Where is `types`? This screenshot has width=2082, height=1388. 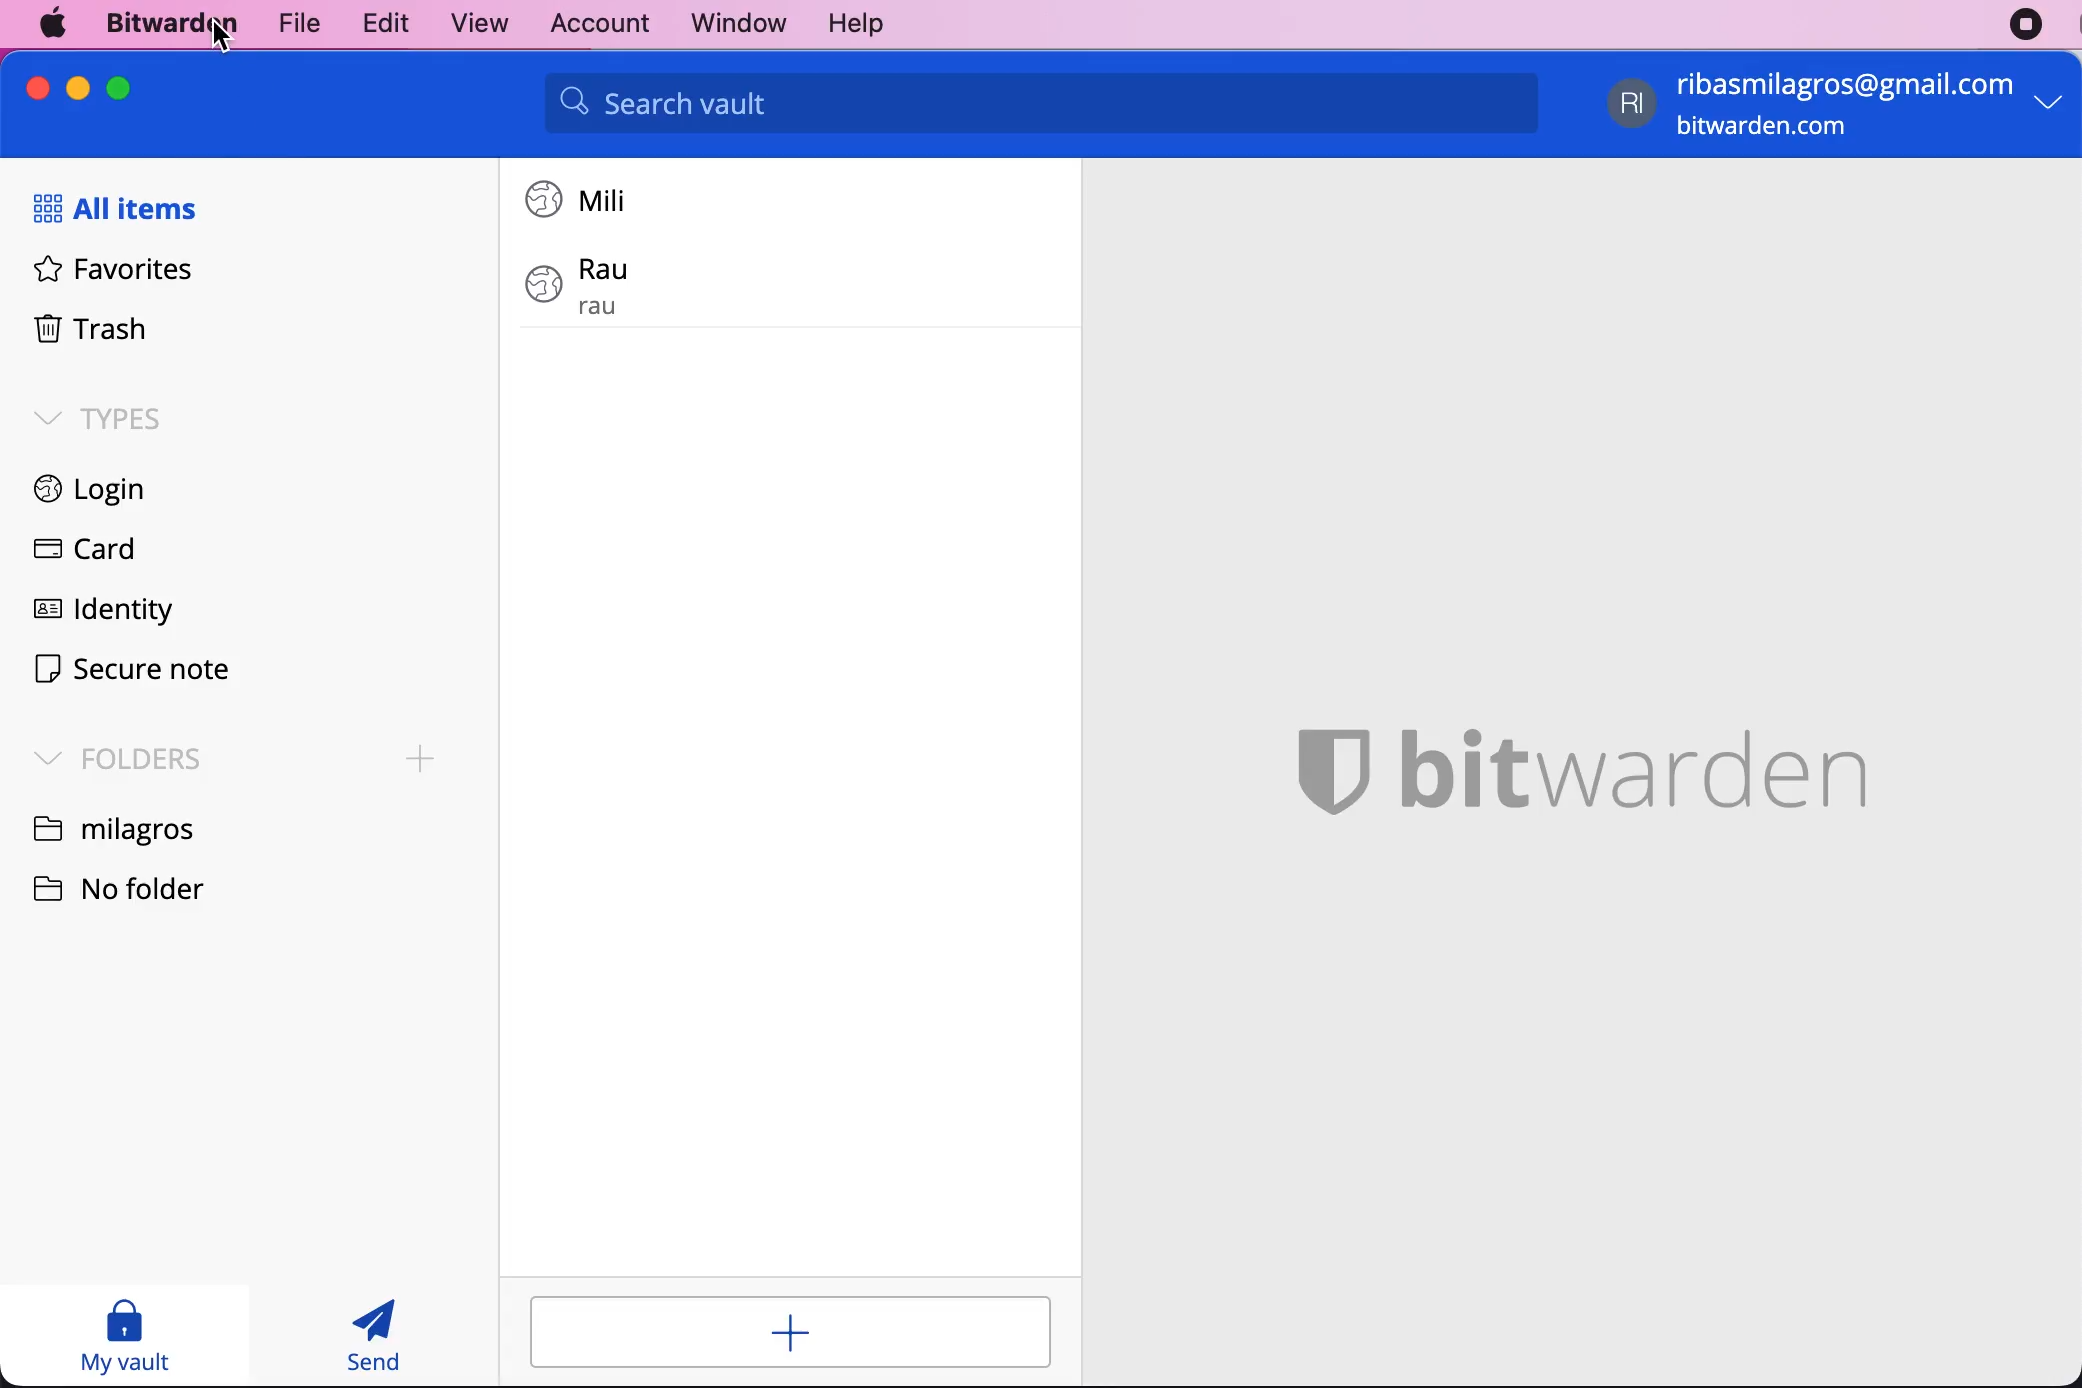 types is located at coordinates (98, 417).